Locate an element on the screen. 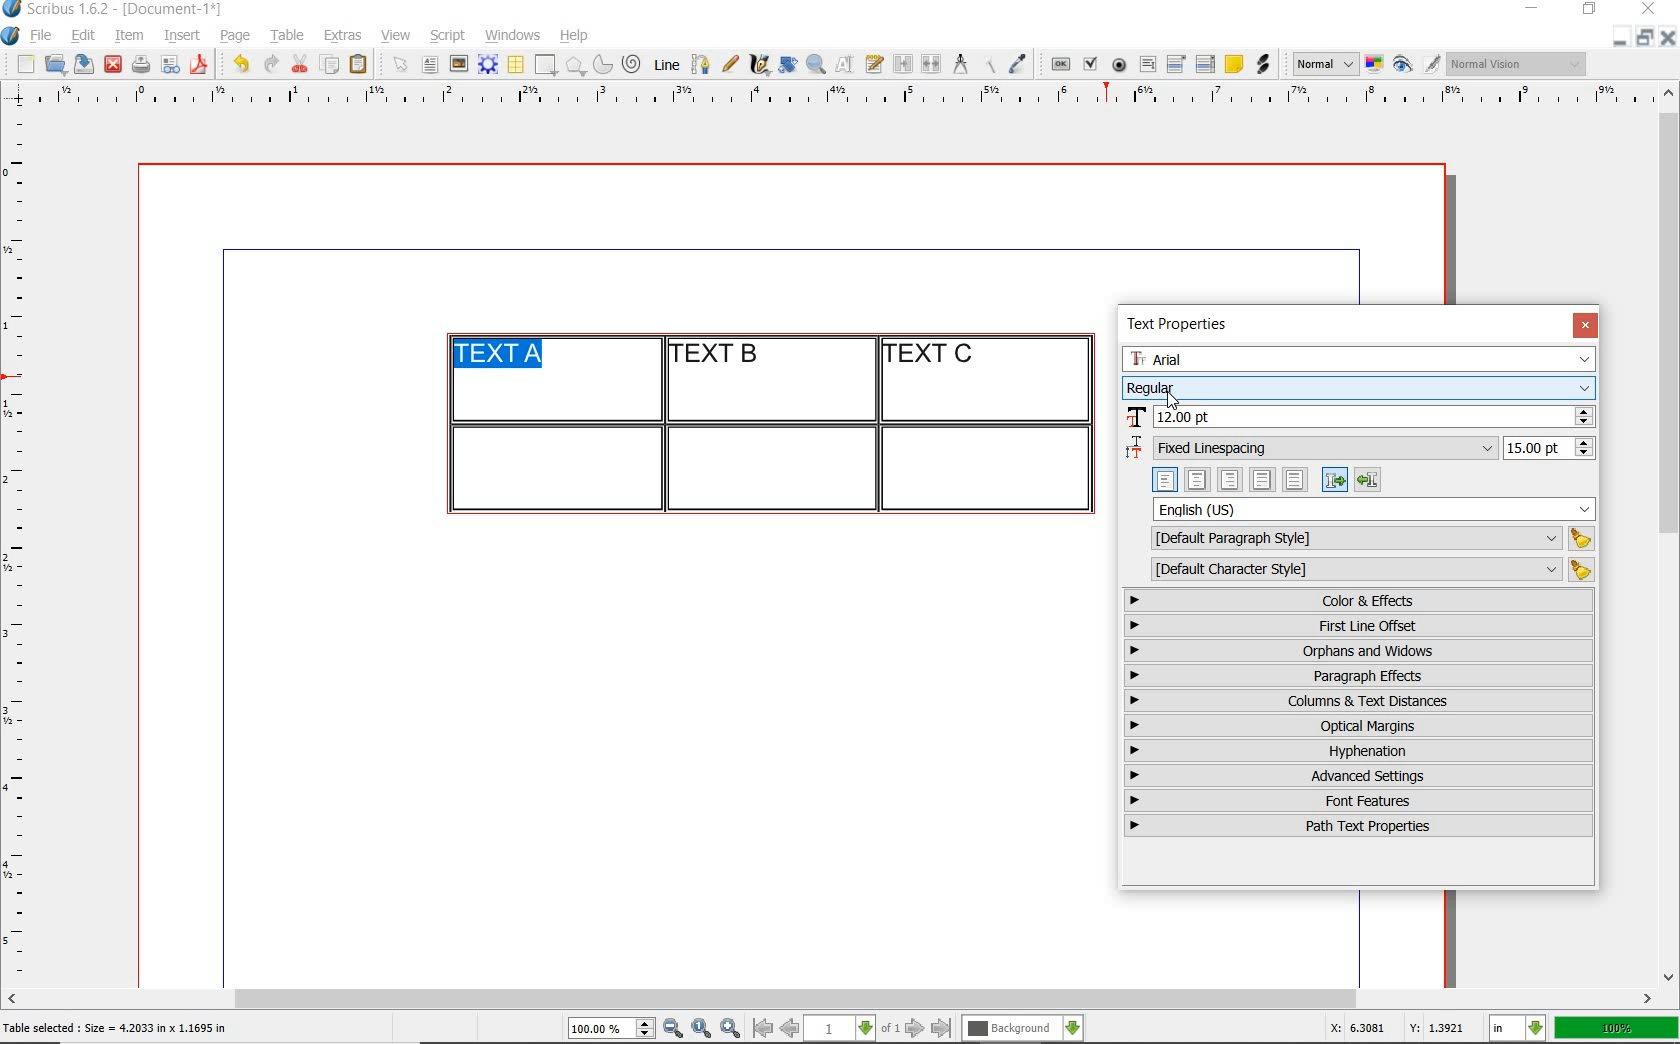 The image size is (1680, 1044). rotate item is located at coordinates (788, 64).